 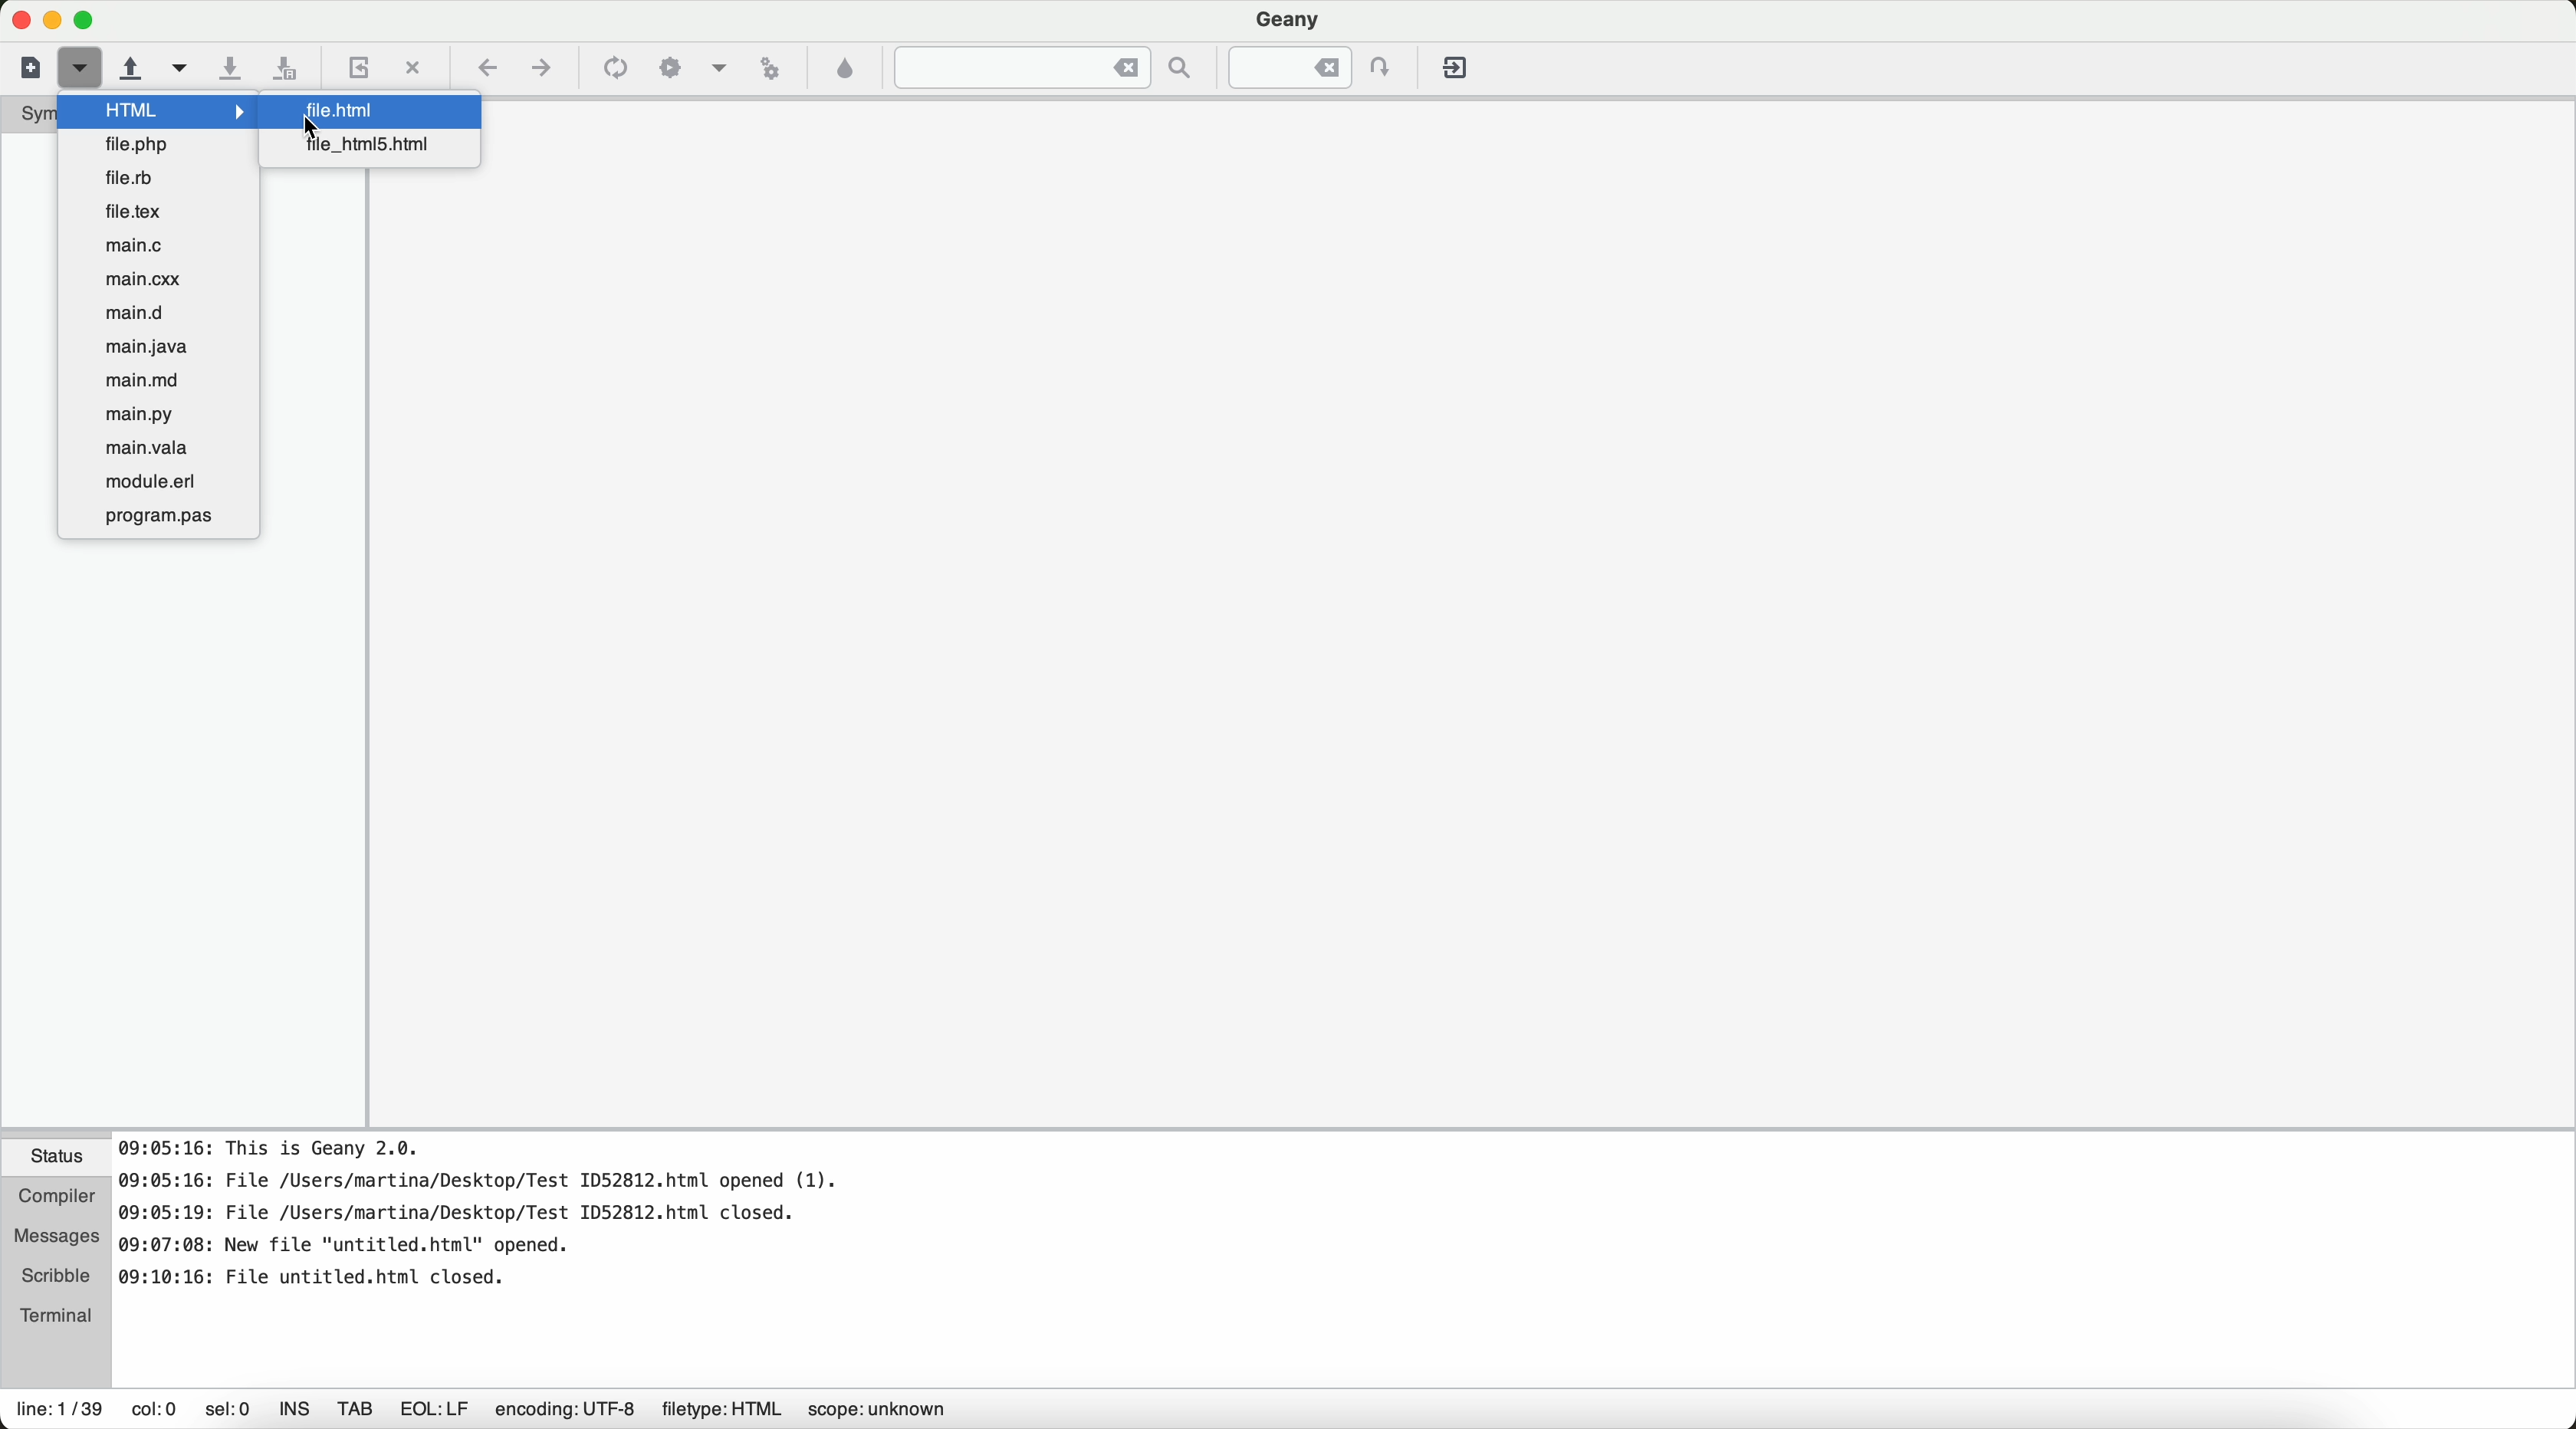 What do you see at coordinates (159, 175) in the screenshot?
I see `file.rb` at bounding box center [159, 175].